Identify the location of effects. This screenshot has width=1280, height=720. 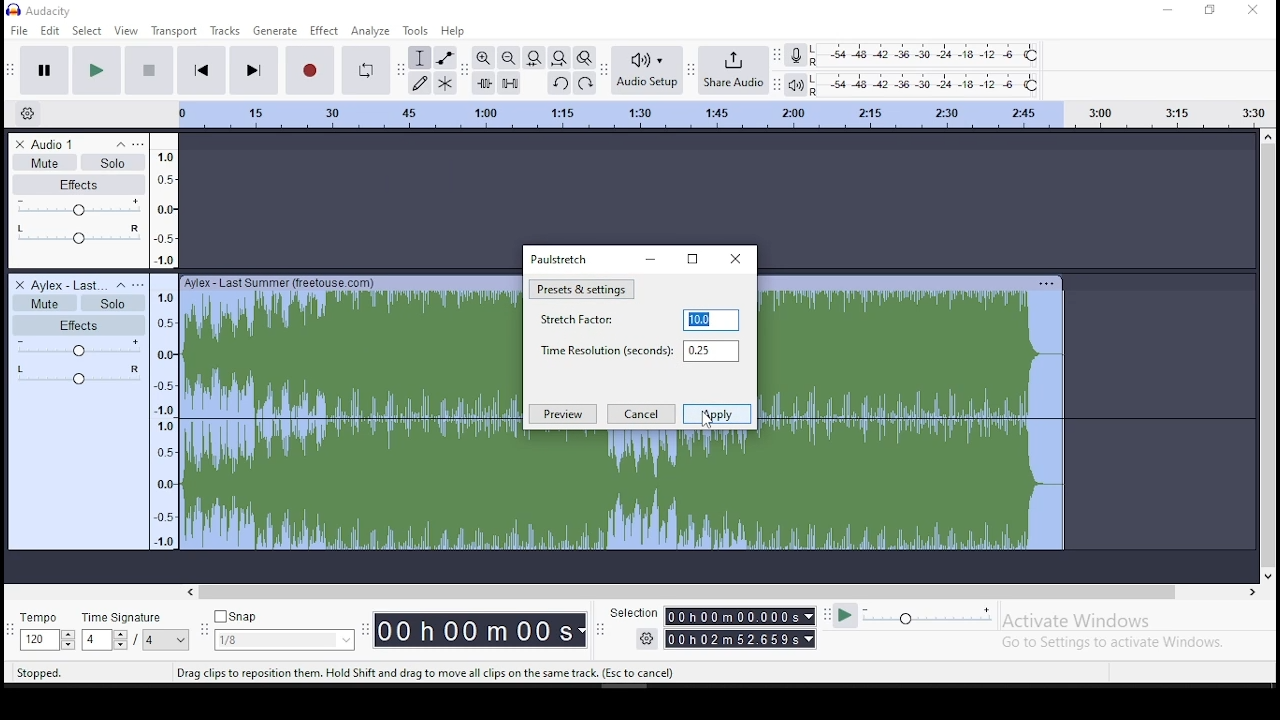
(83, 185).